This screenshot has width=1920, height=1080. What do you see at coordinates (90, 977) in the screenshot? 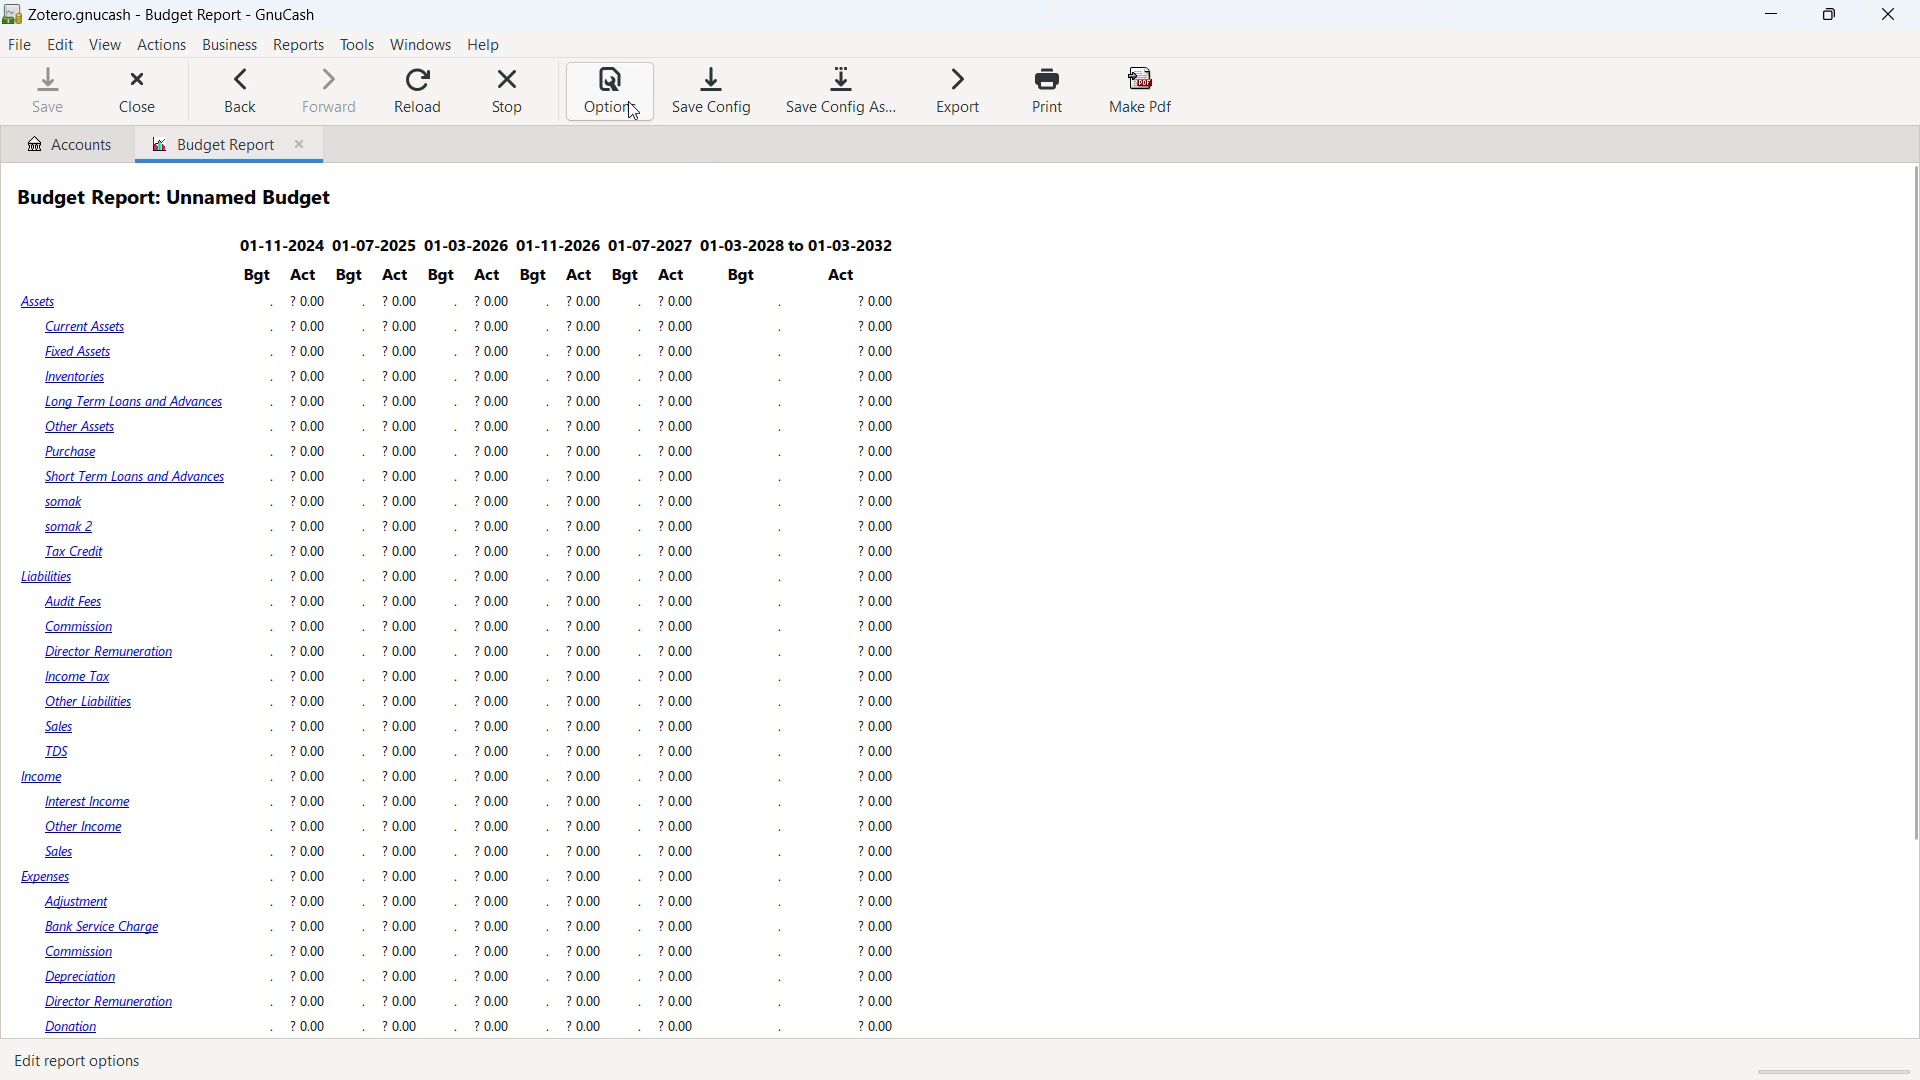
I see `Depreciation` at bounding box center [90, 977].